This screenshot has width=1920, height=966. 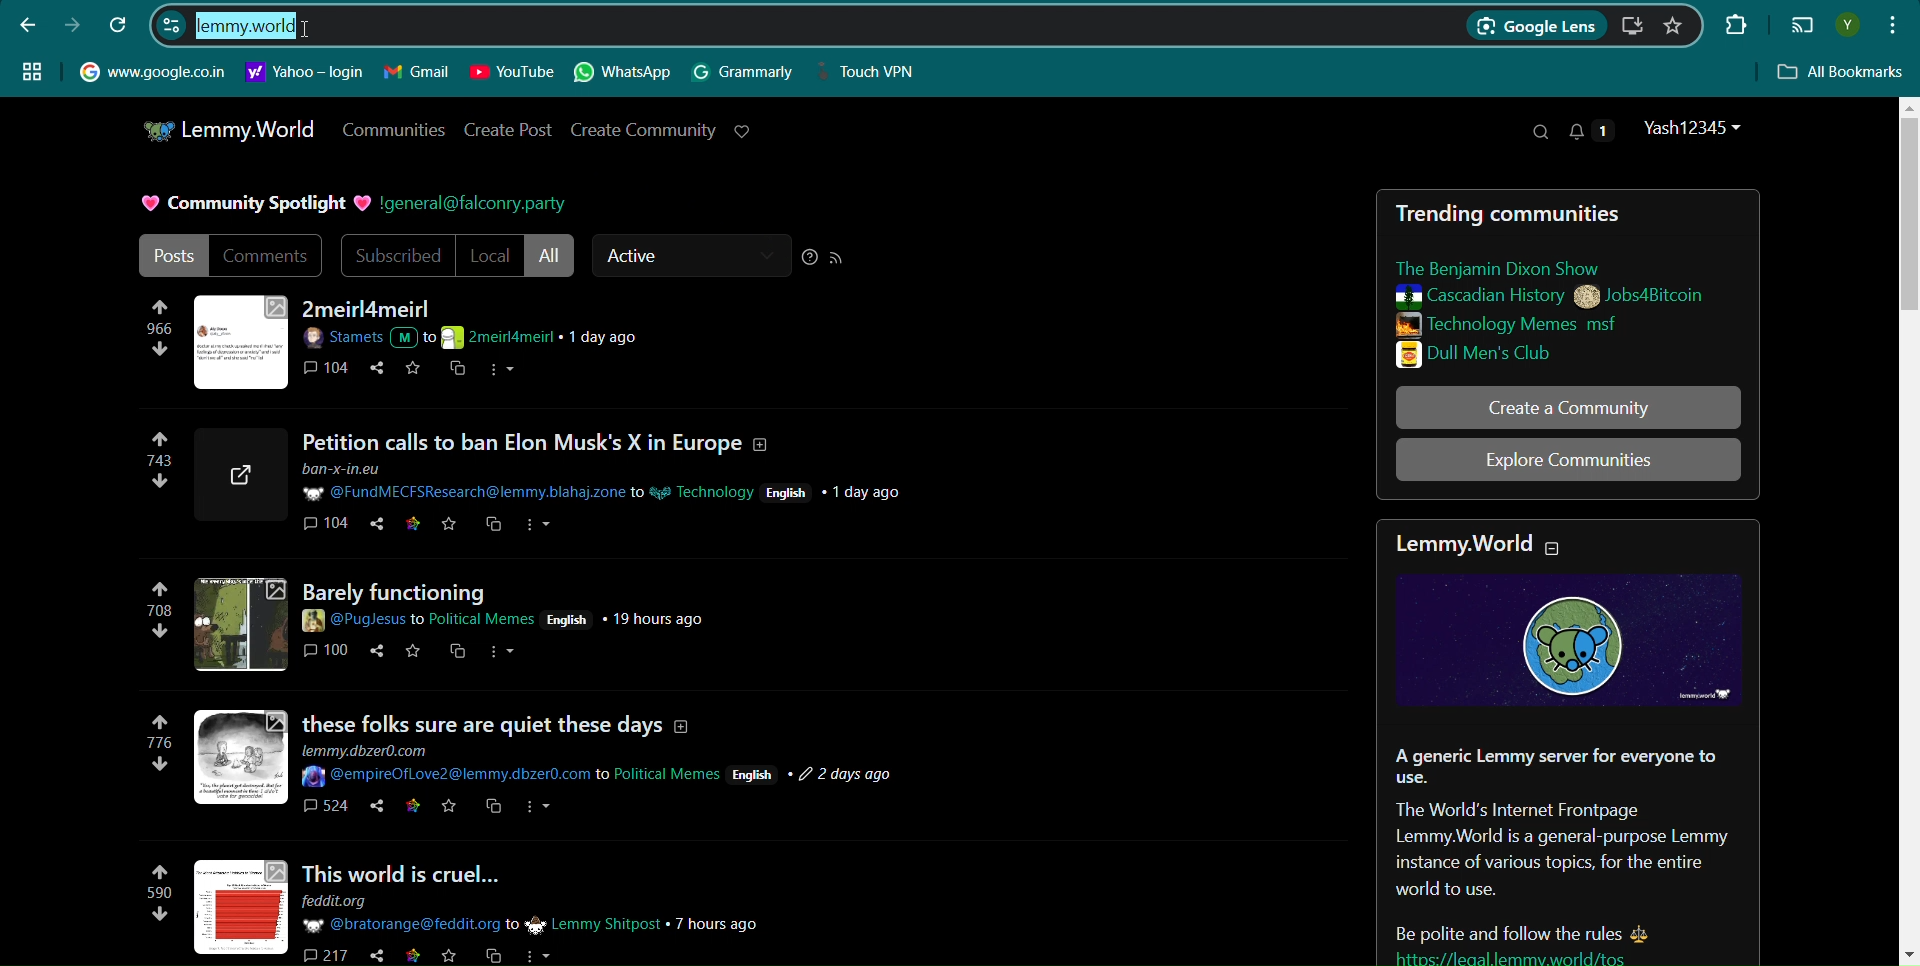 What do you see at coordinates (308, 29) in the screenshot?
I see `Text Cursor` at bounding box center [308, 29].